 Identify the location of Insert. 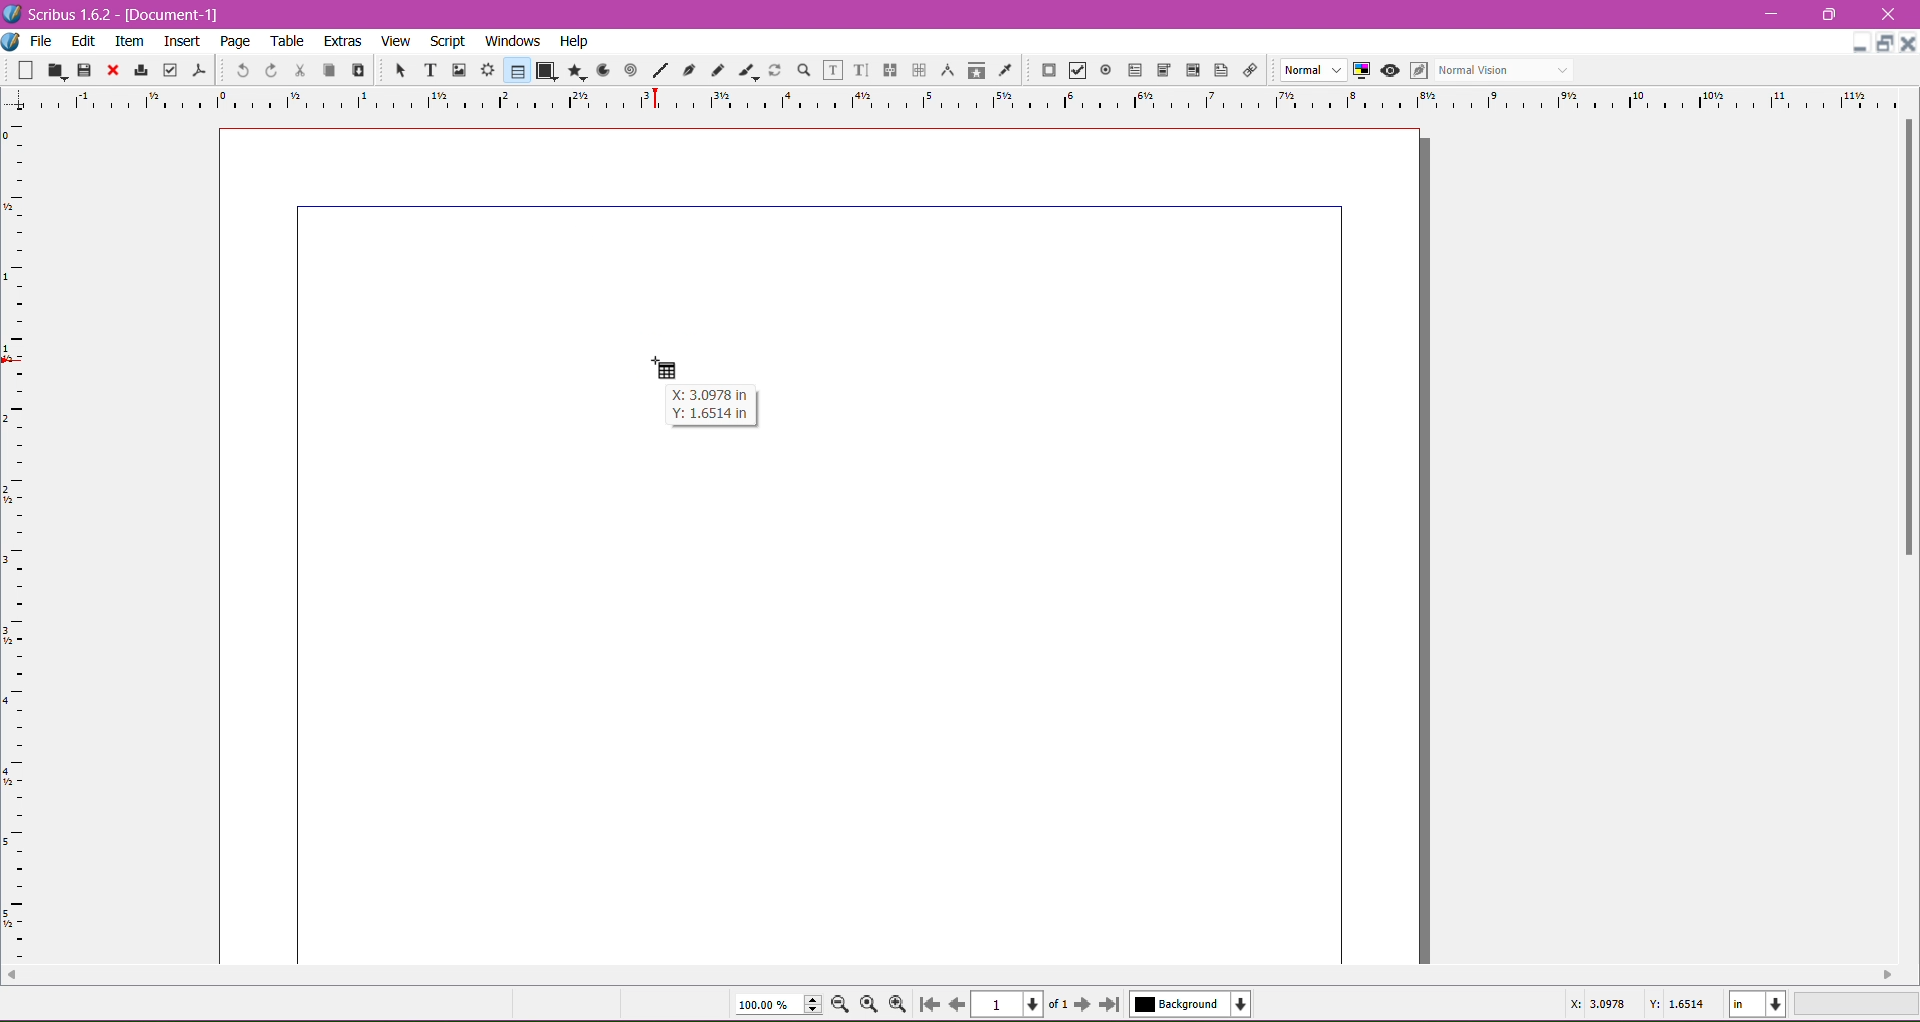
(182, 38).